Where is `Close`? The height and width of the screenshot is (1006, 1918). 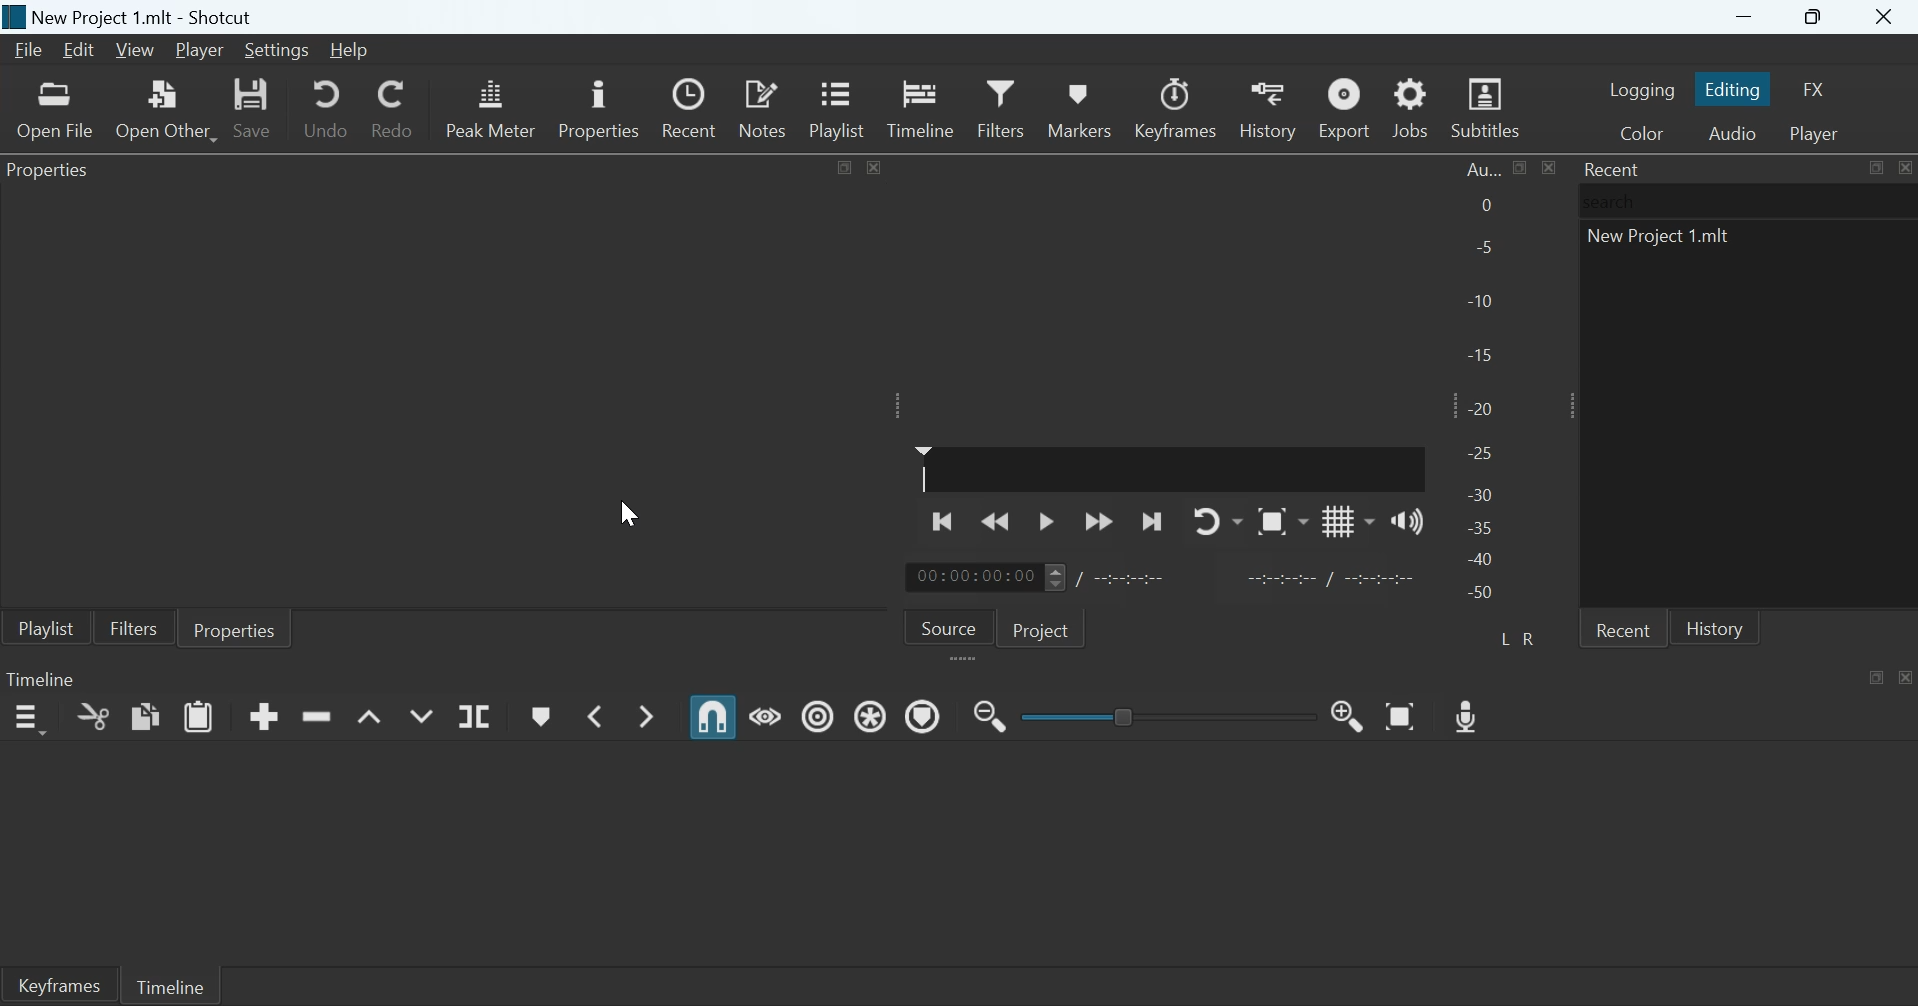 Close is located at coordinates (1886, 18).